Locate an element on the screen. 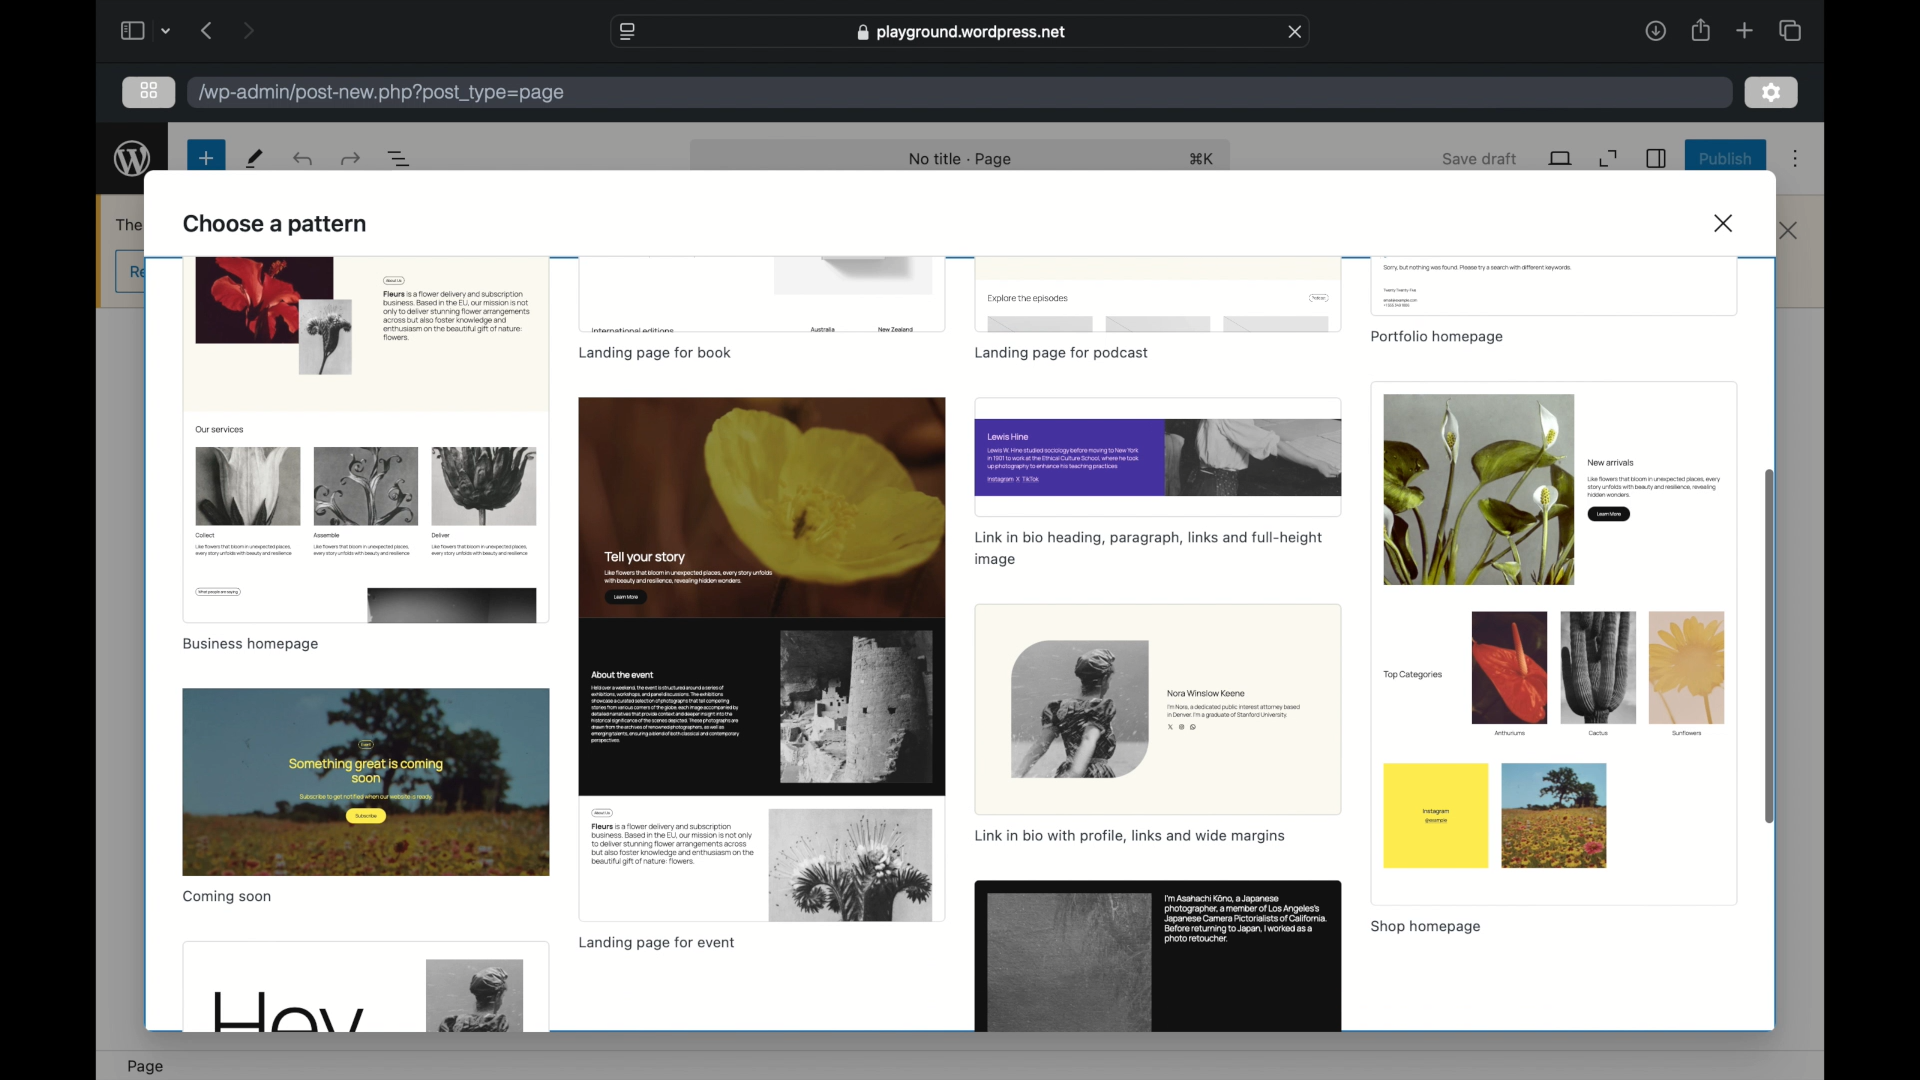 The width and height of the screenshot is (1920, 1080). preview is located at coordinates (1159, 455).